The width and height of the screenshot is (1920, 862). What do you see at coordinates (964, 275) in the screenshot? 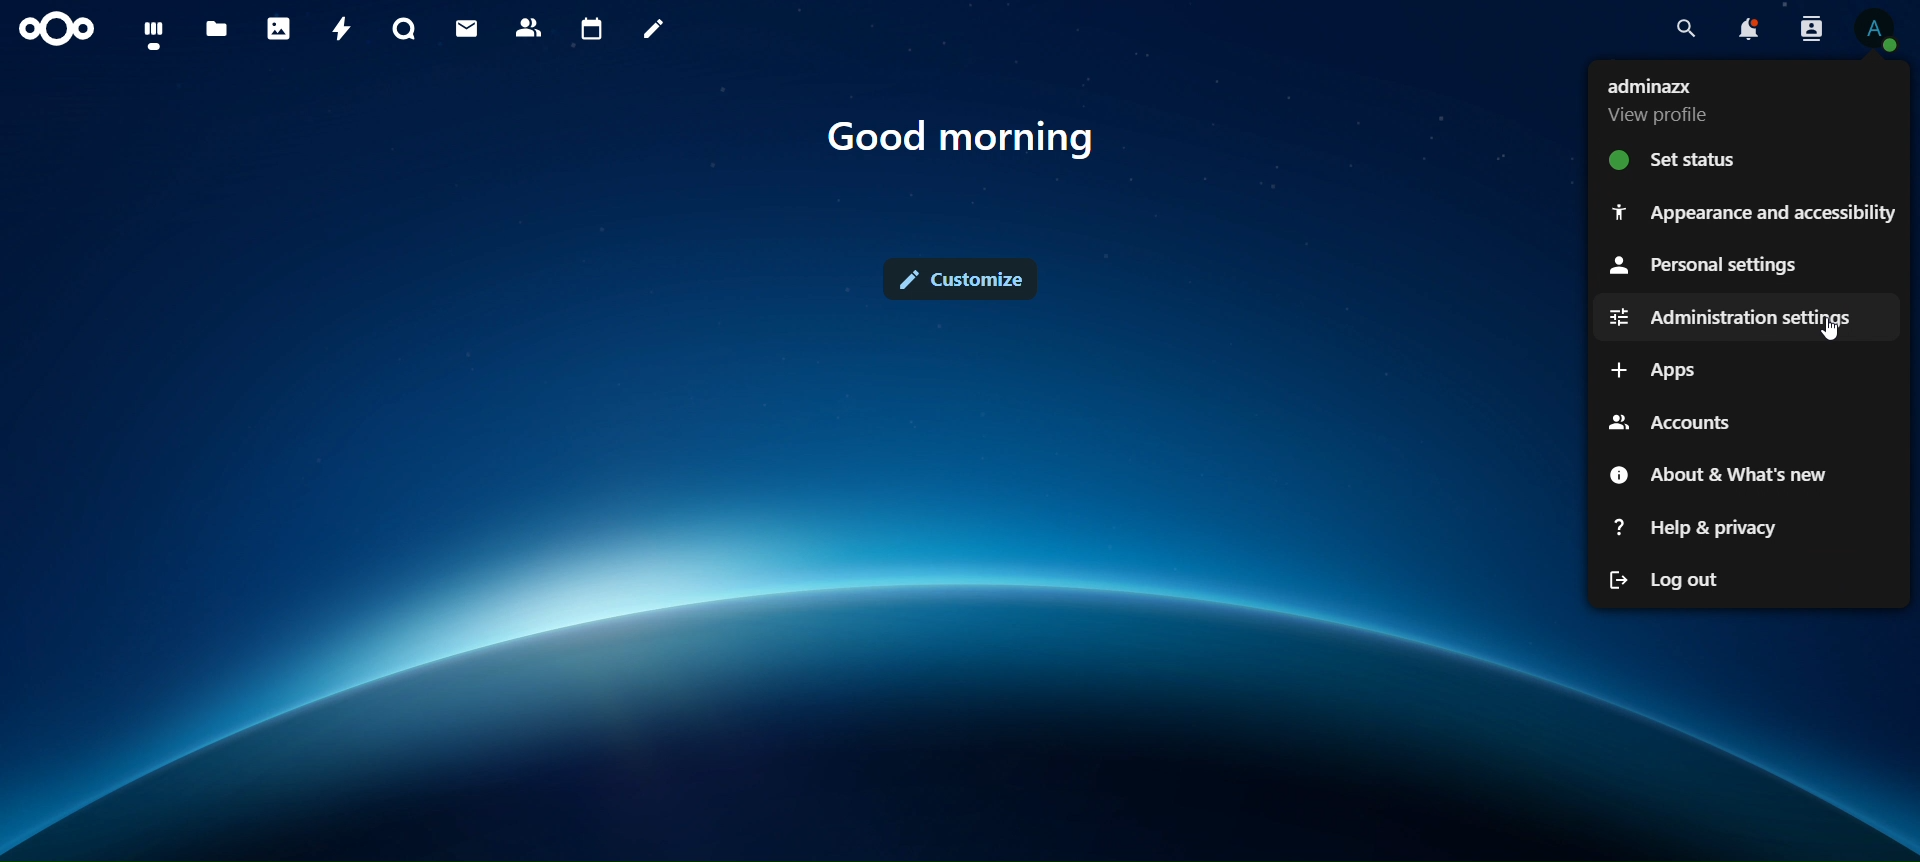
I see `customize` at bounding box center [964, 275].